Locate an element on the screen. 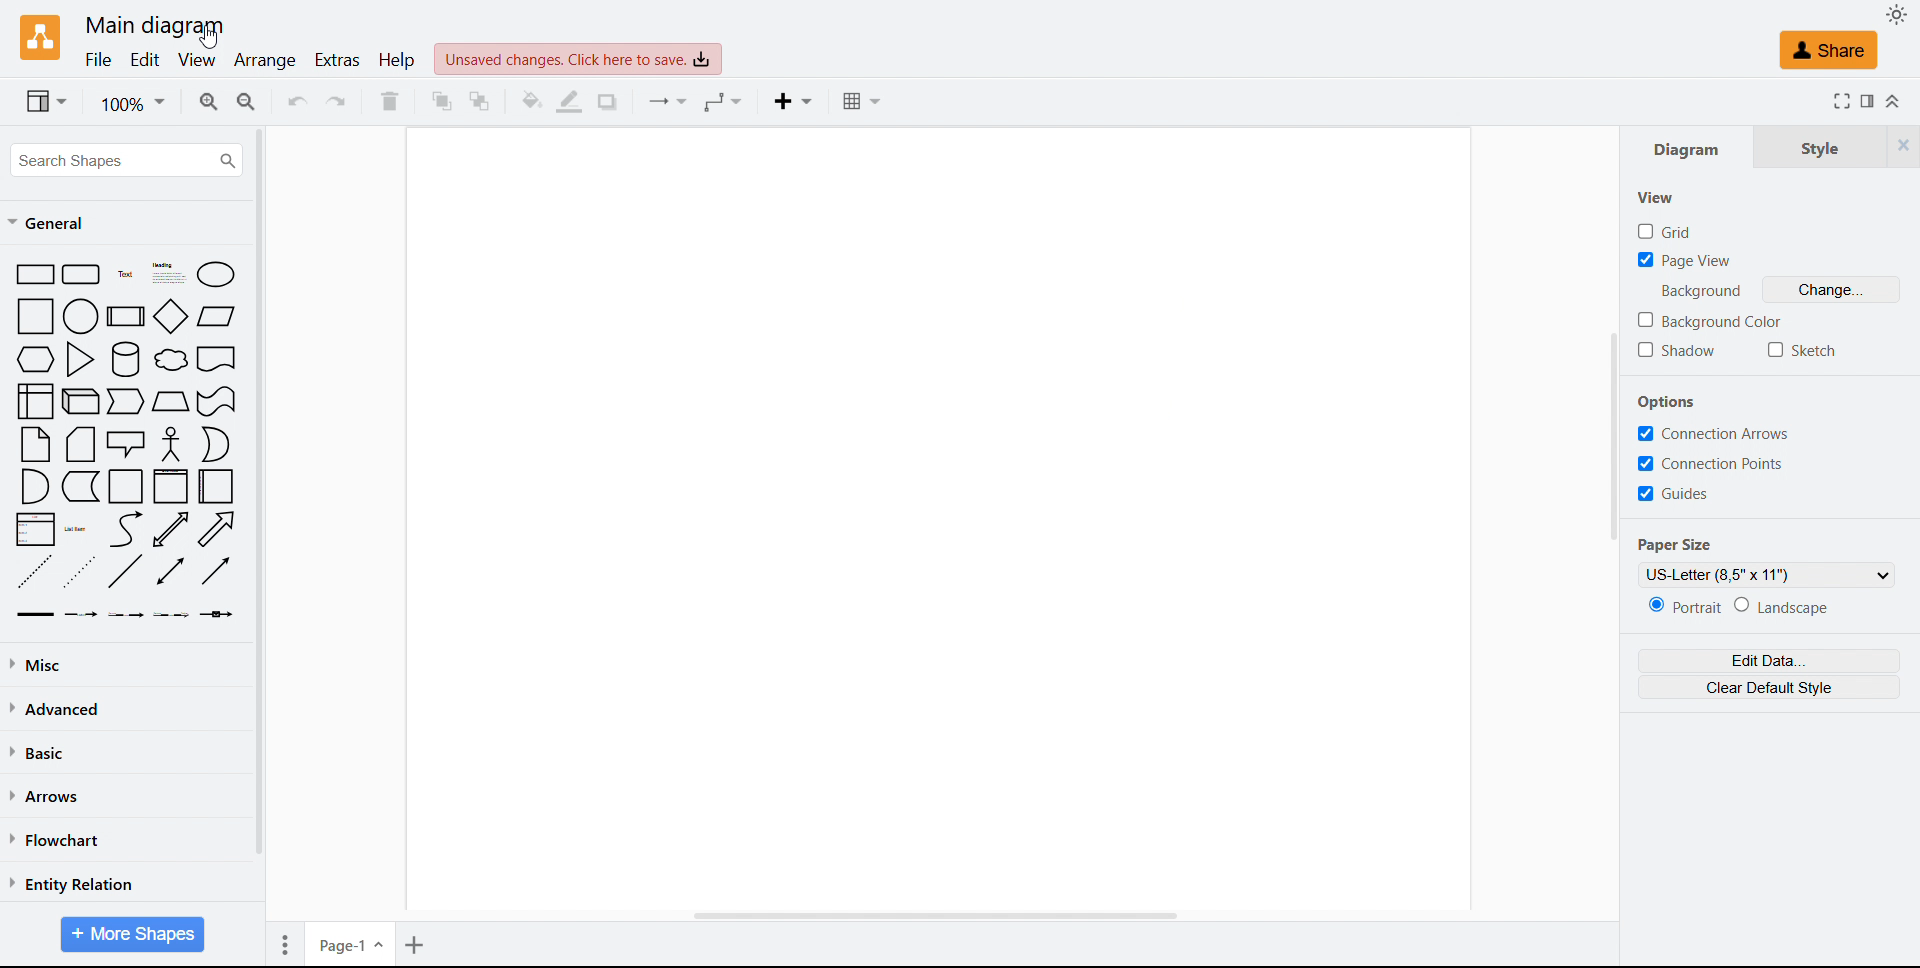  Help  is located at coordinates (397, 59).